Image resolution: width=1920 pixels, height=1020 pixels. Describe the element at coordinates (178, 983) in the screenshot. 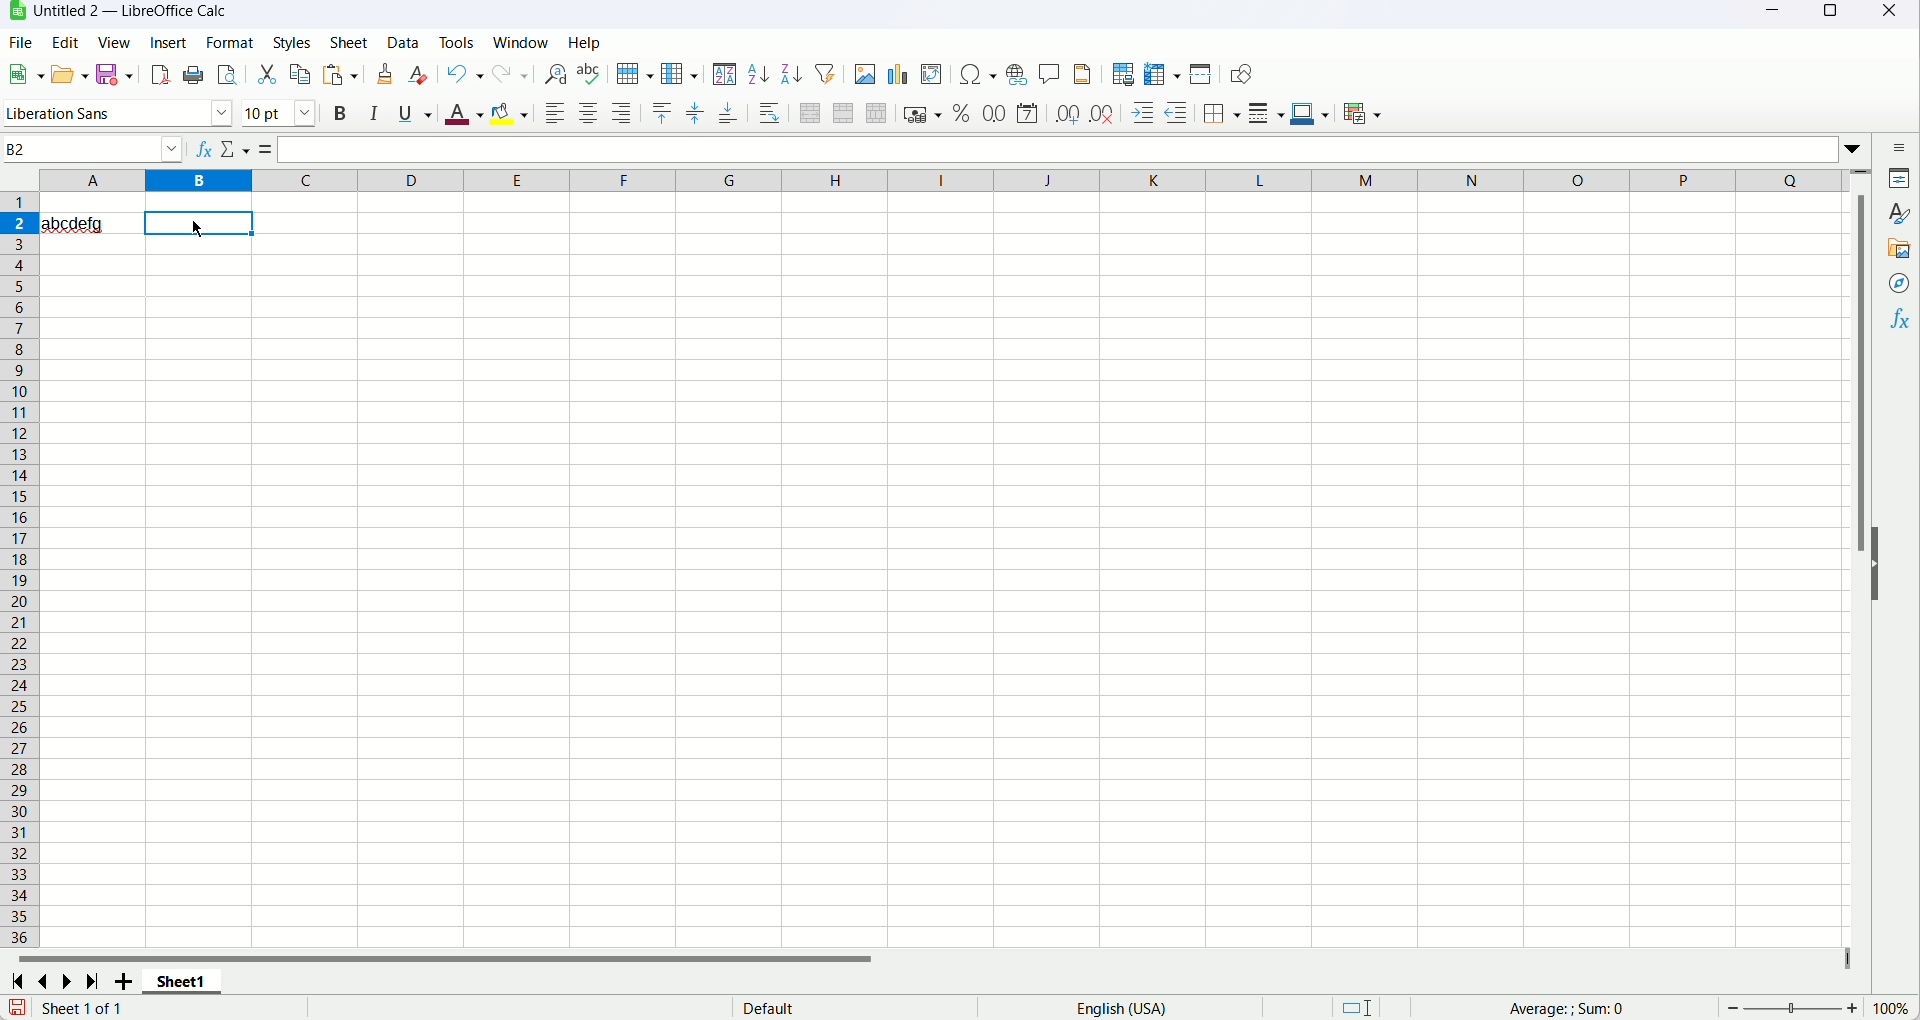

I see `sheet1` at that location.